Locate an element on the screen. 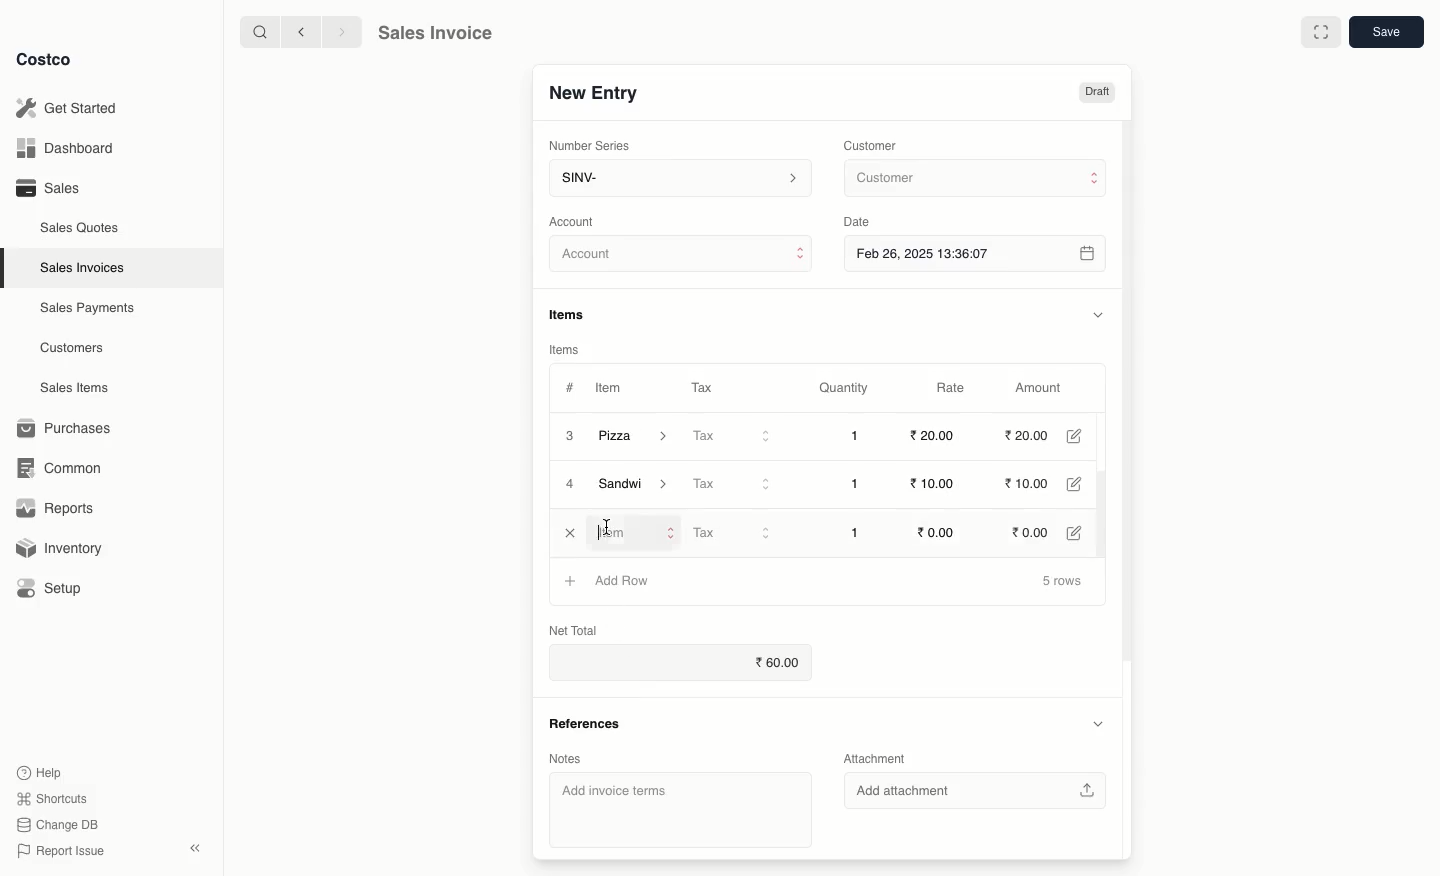 Image resolution: width=1440 pixels, height=876 pixels. SINV- is located at coordinates (679, 180).